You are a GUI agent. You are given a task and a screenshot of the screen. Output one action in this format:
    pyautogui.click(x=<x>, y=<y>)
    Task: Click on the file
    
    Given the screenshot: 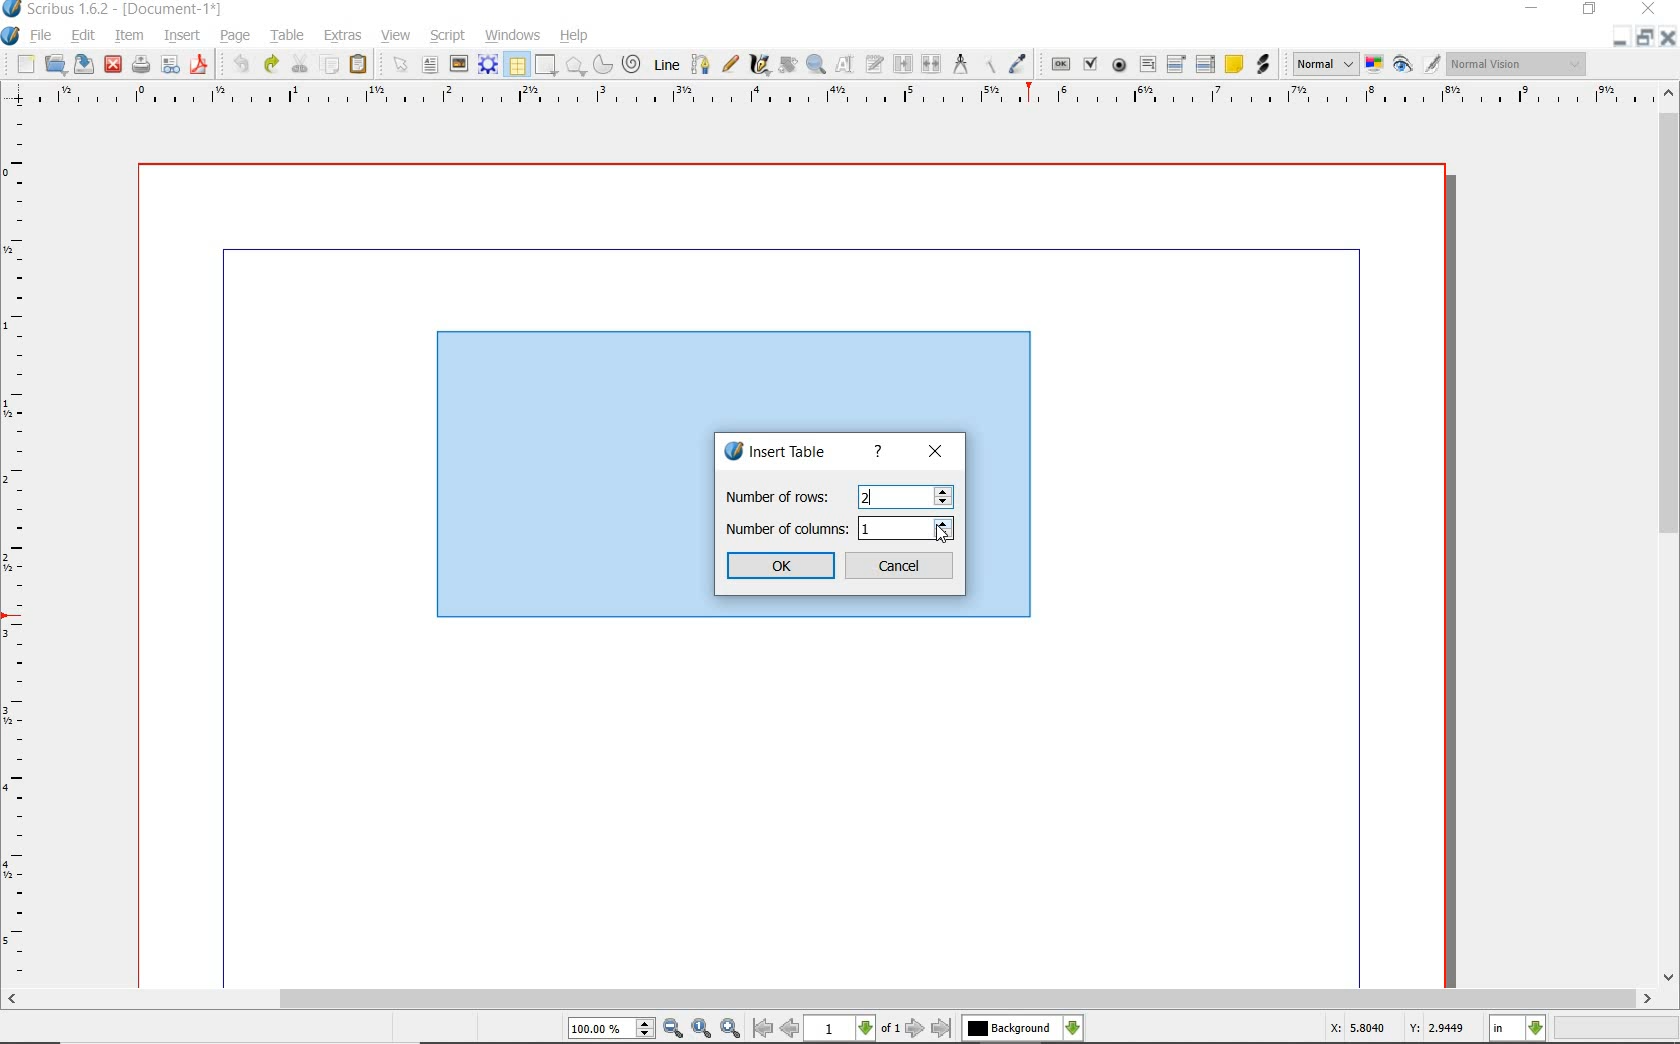 What is the action you would take?
    pyautogui.click(x=42, y=37)
    